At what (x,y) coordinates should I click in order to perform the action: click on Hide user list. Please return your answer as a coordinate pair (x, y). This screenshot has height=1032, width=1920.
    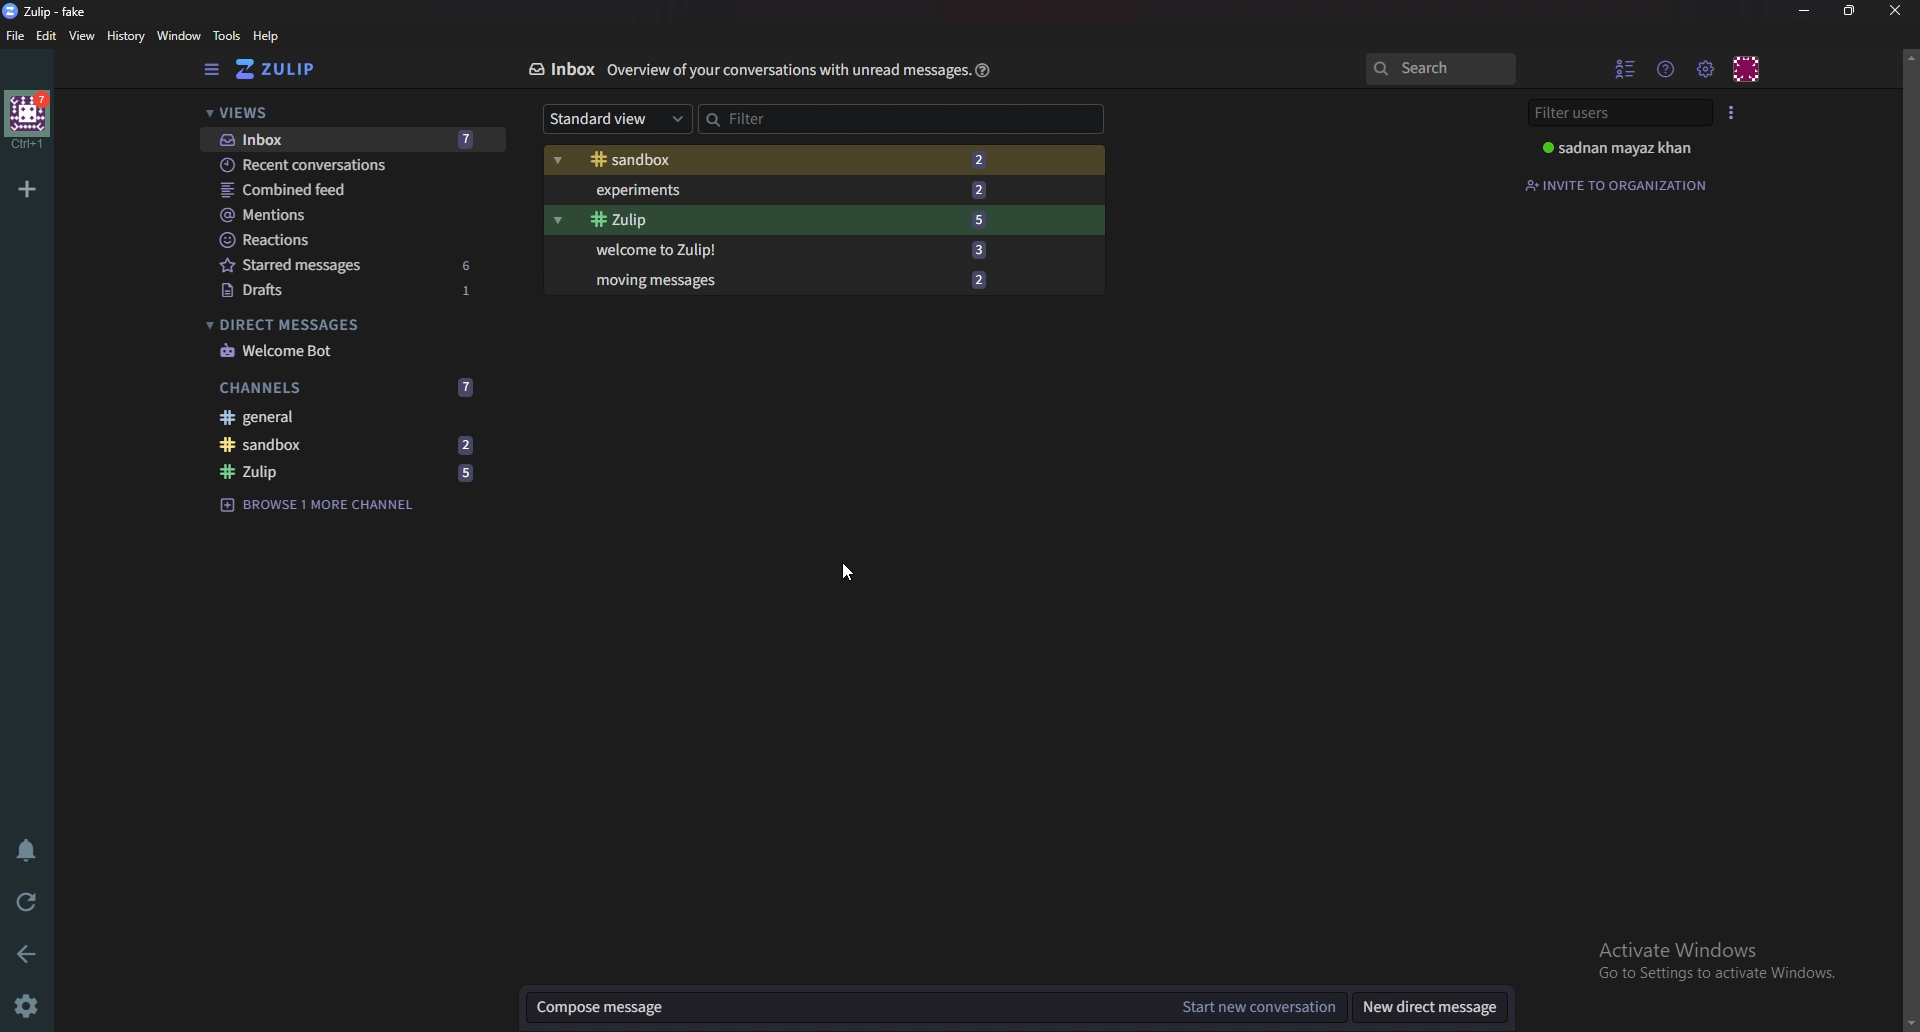
    Looking at the image, I should click on (1626, 67).